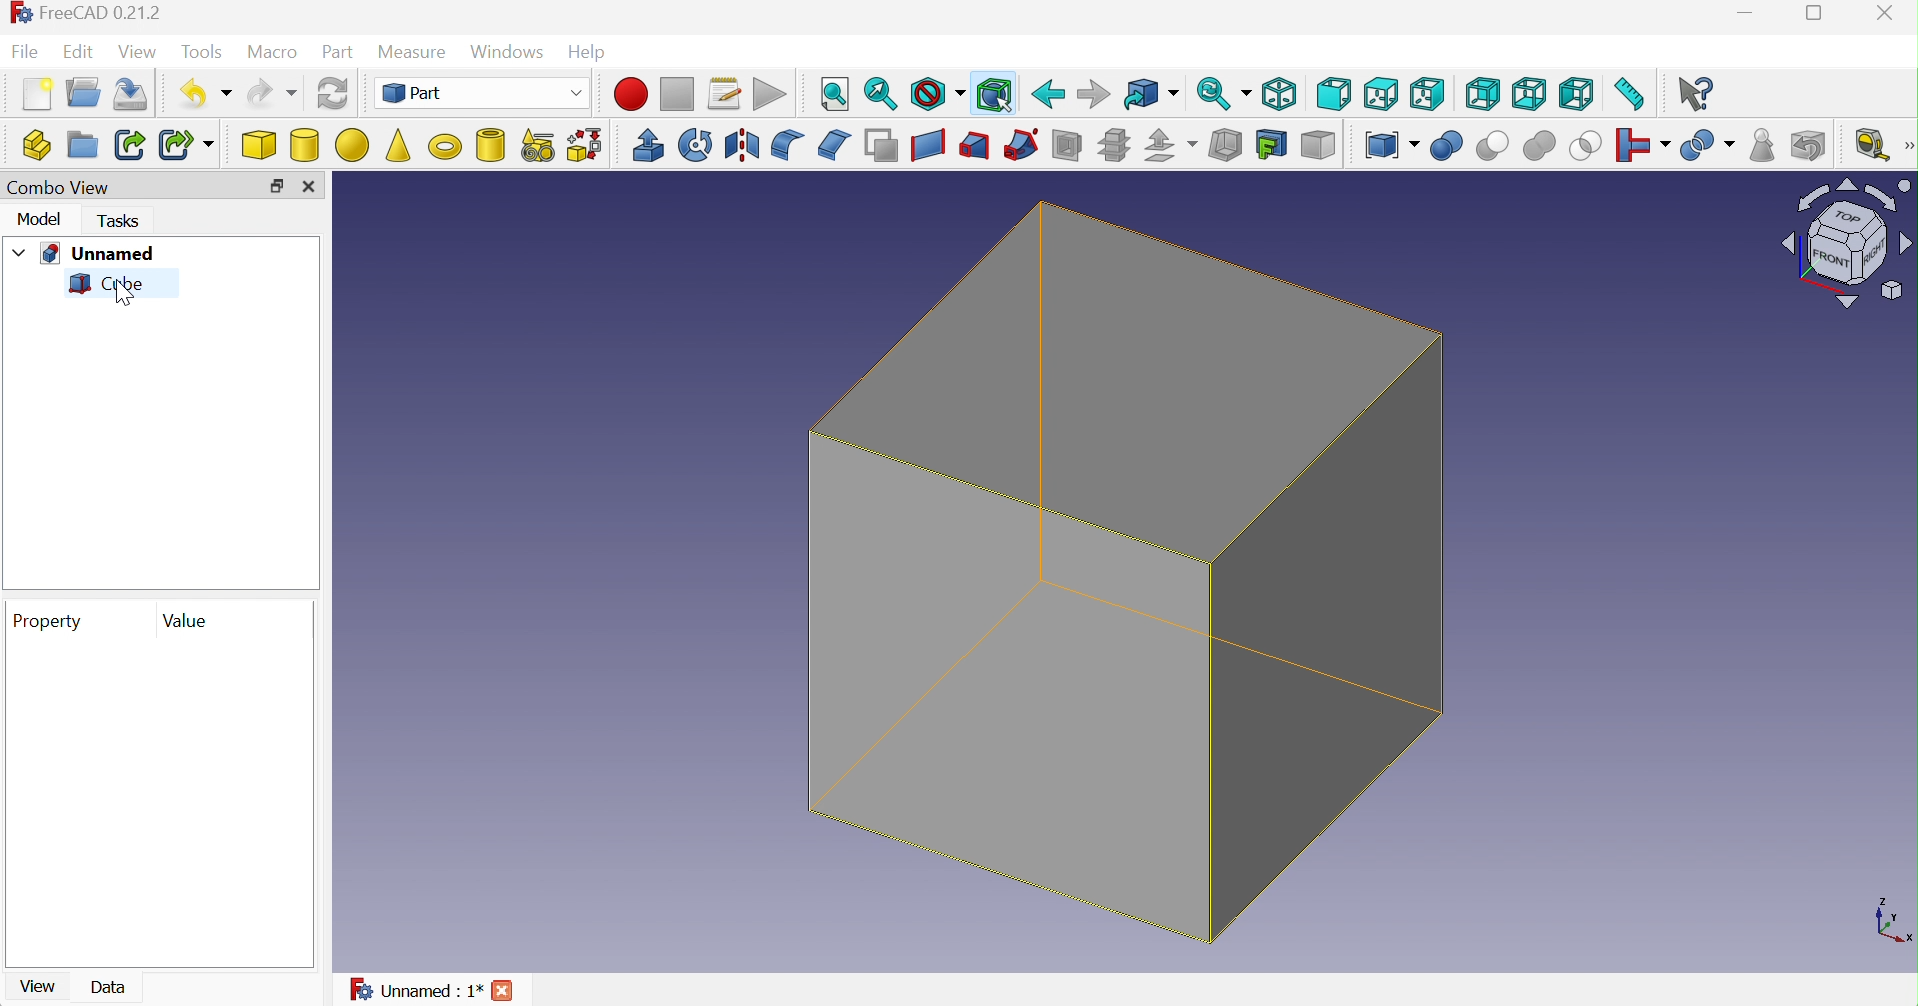  What do you see at coordinates (122, 221) in the screenshot?
I see `Tasks` at bounding box center [122, 221].